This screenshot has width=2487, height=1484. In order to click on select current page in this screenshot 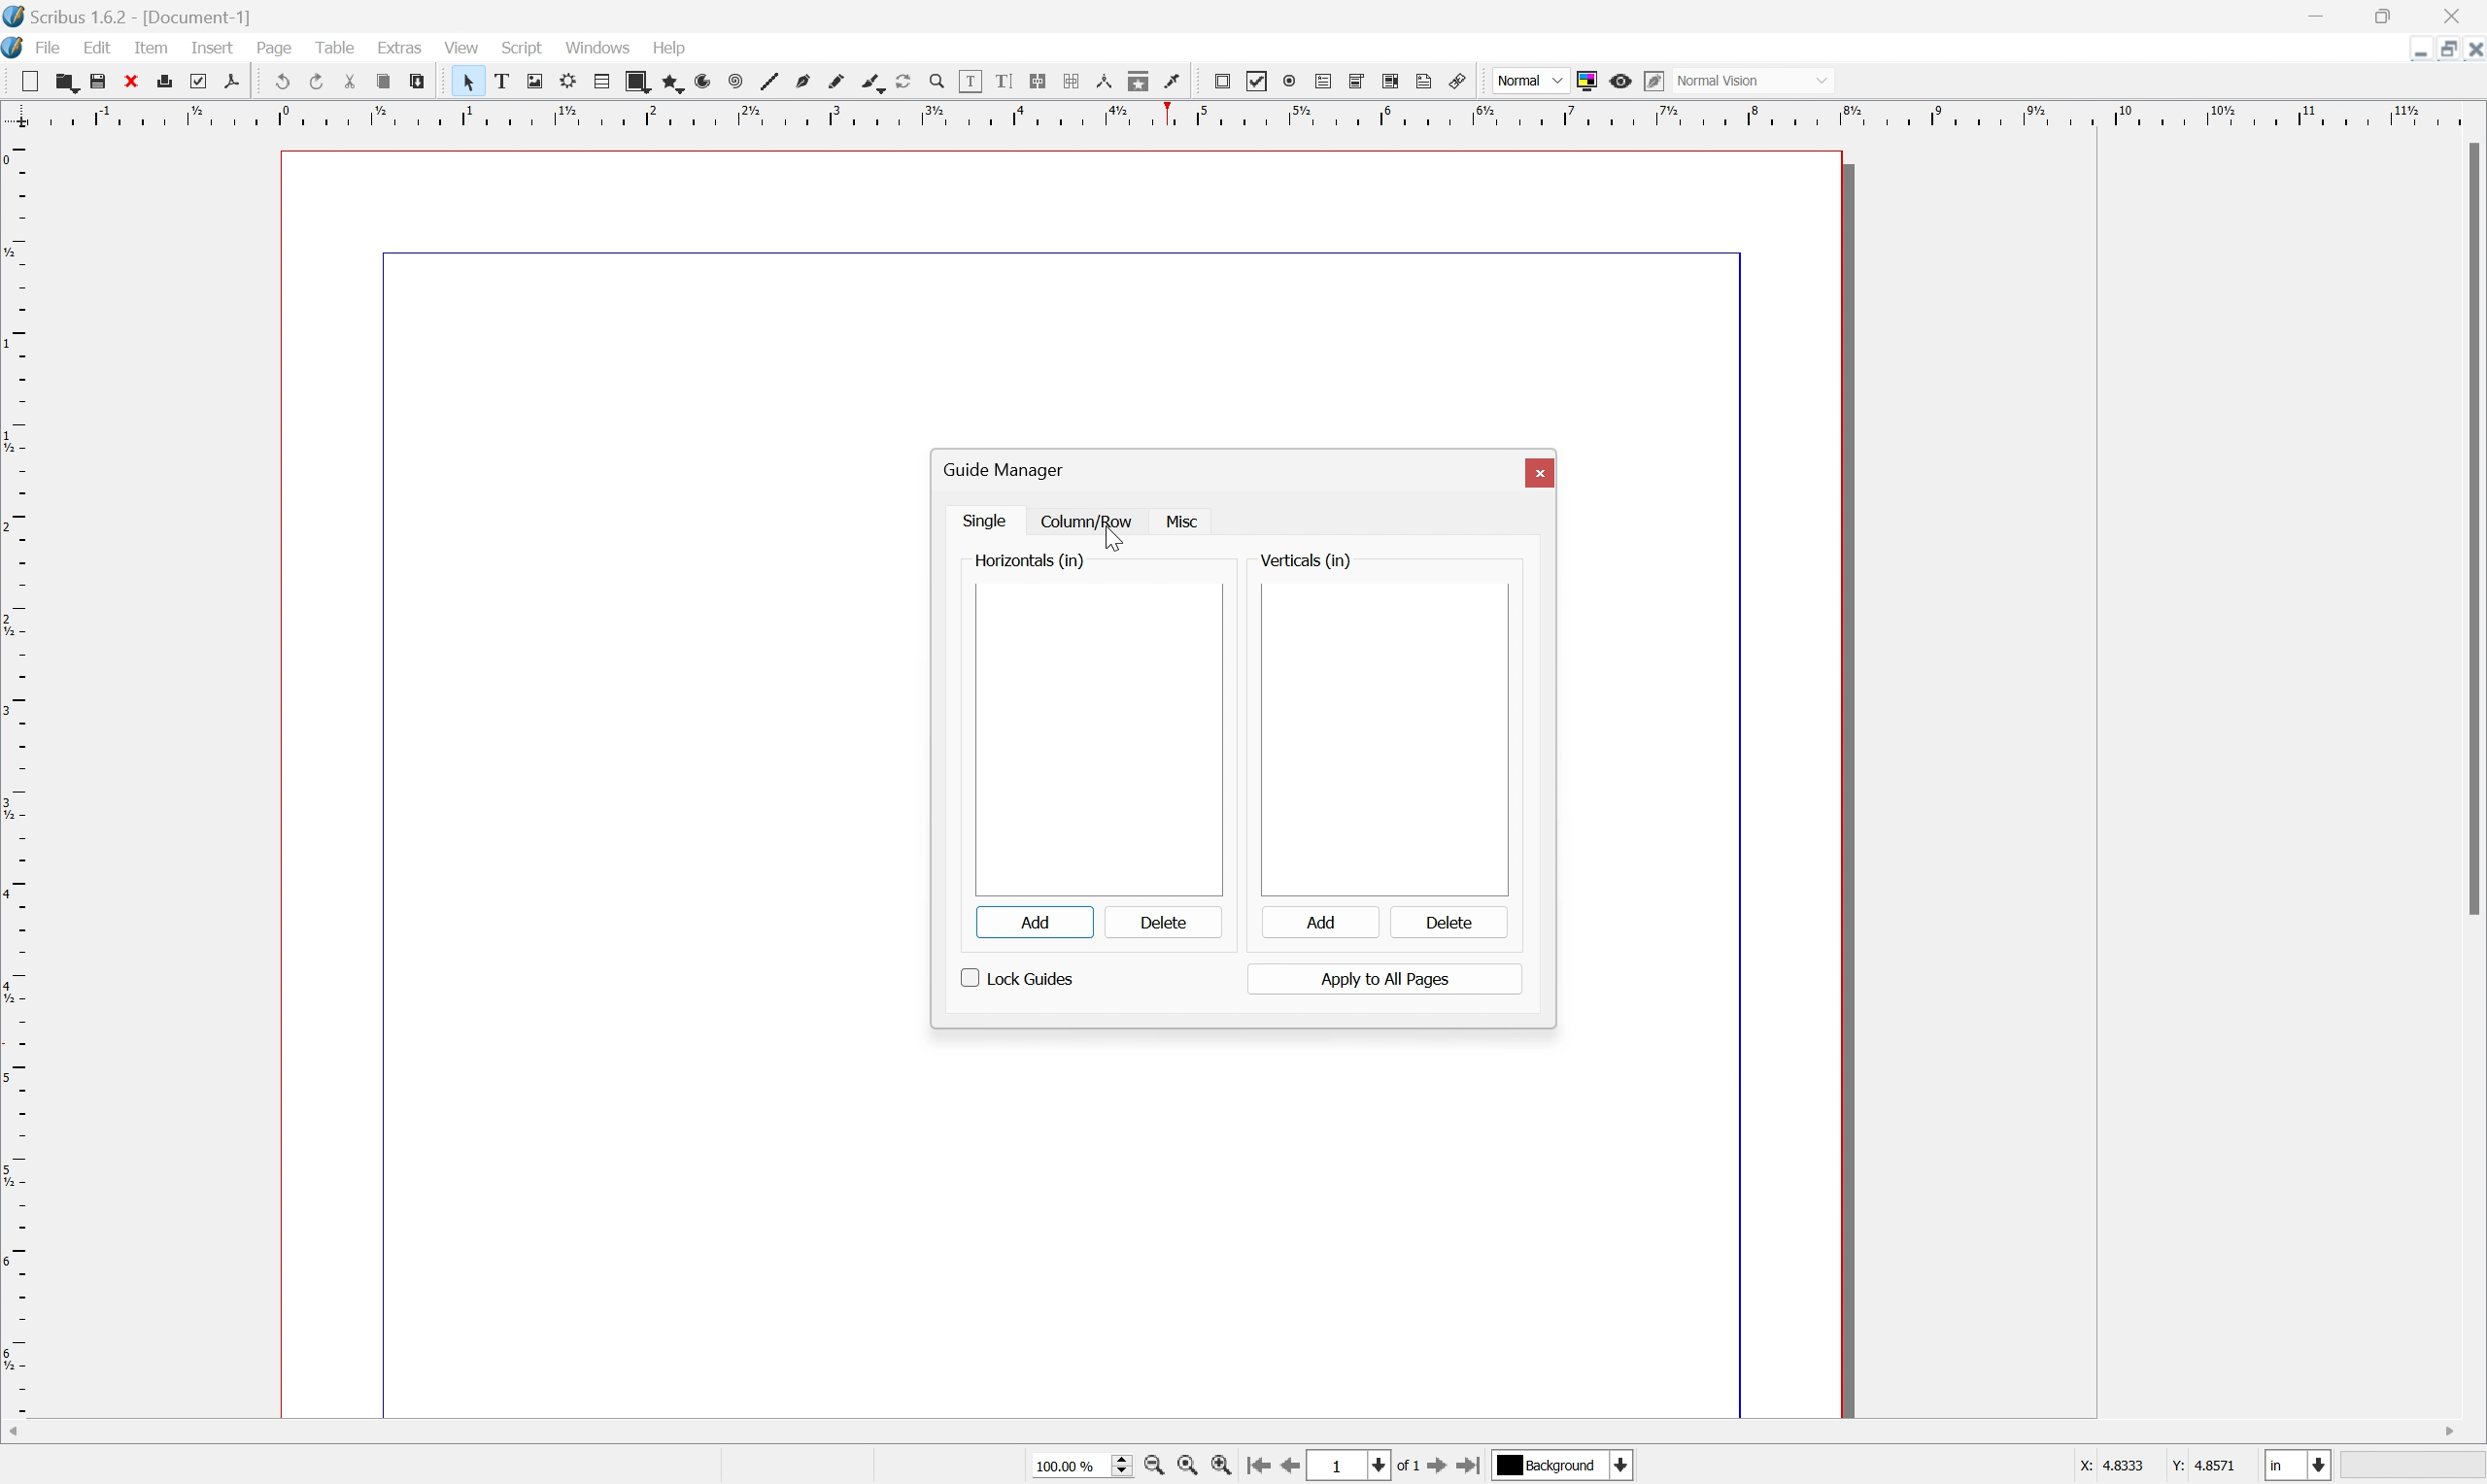, I will do `click(1362, 1467)`.